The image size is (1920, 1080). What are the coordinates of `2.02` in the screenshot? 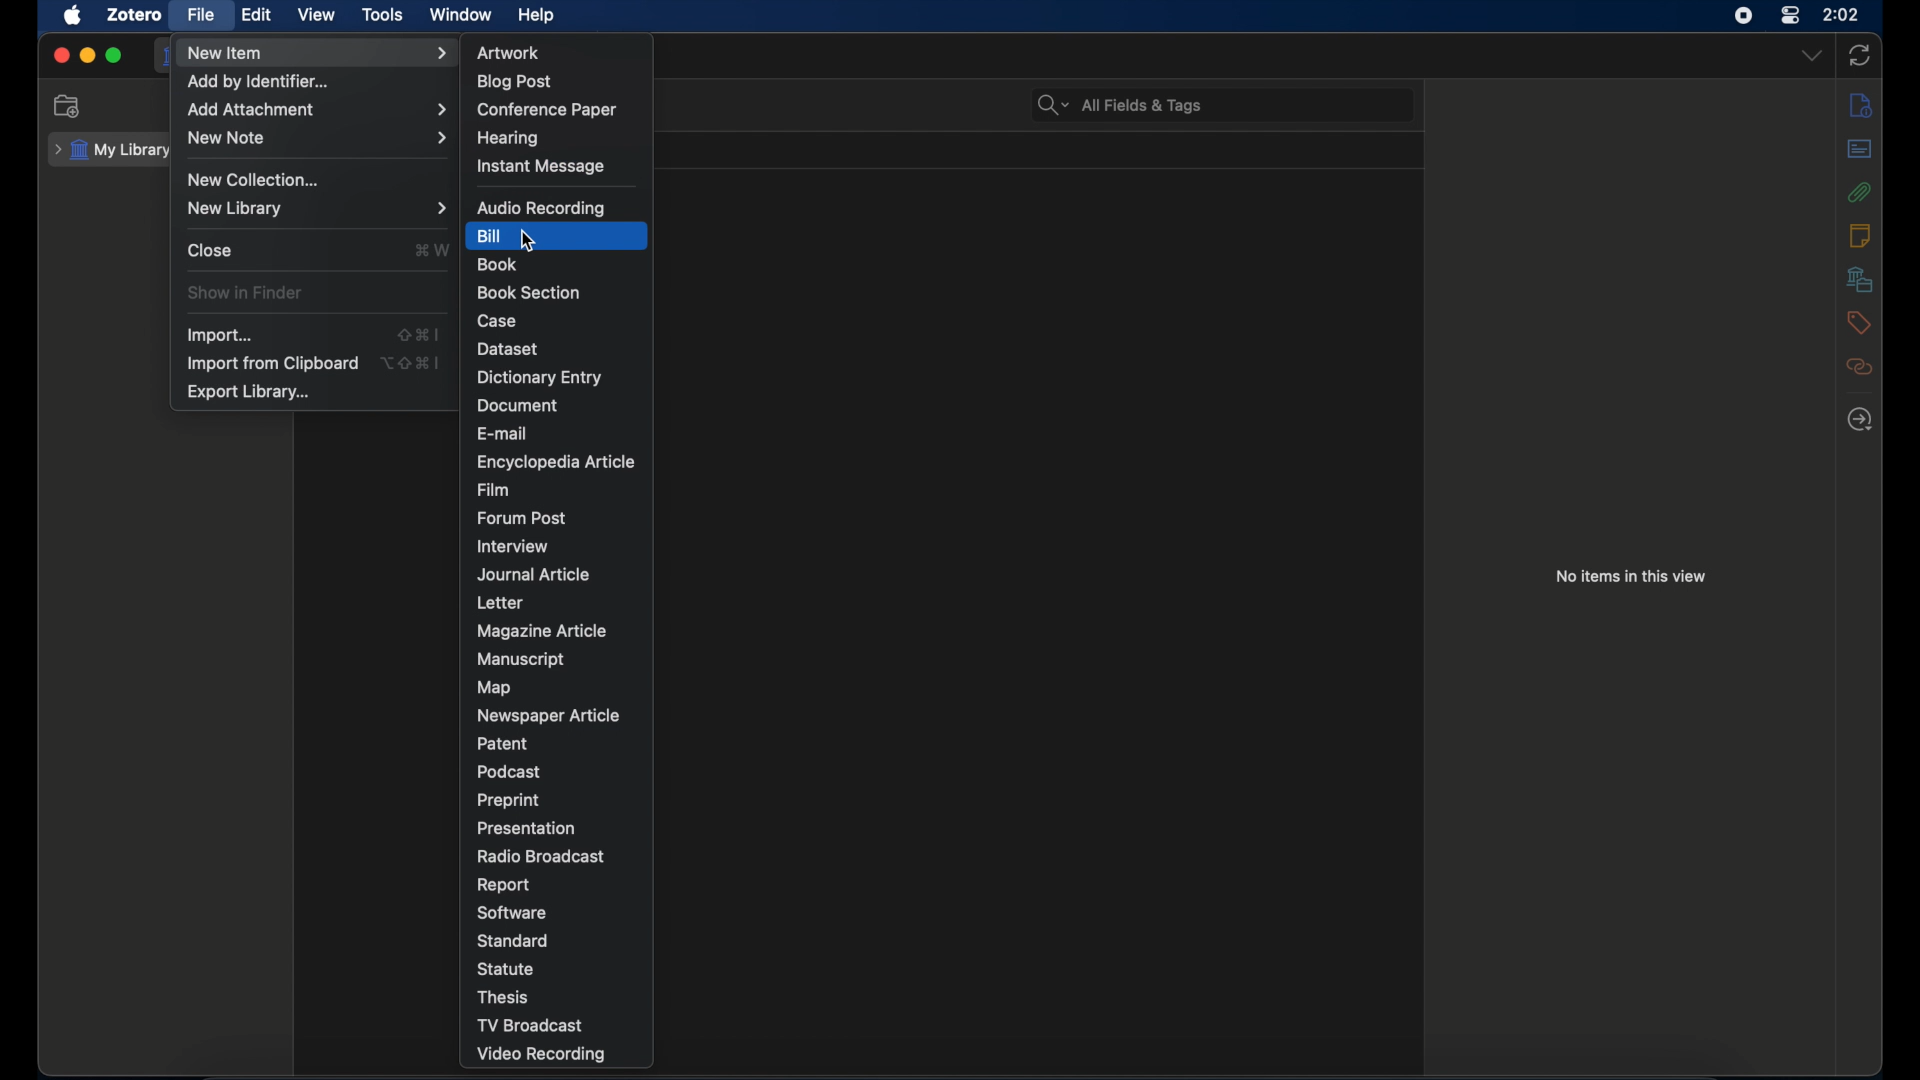 It's located at (1842, 13).